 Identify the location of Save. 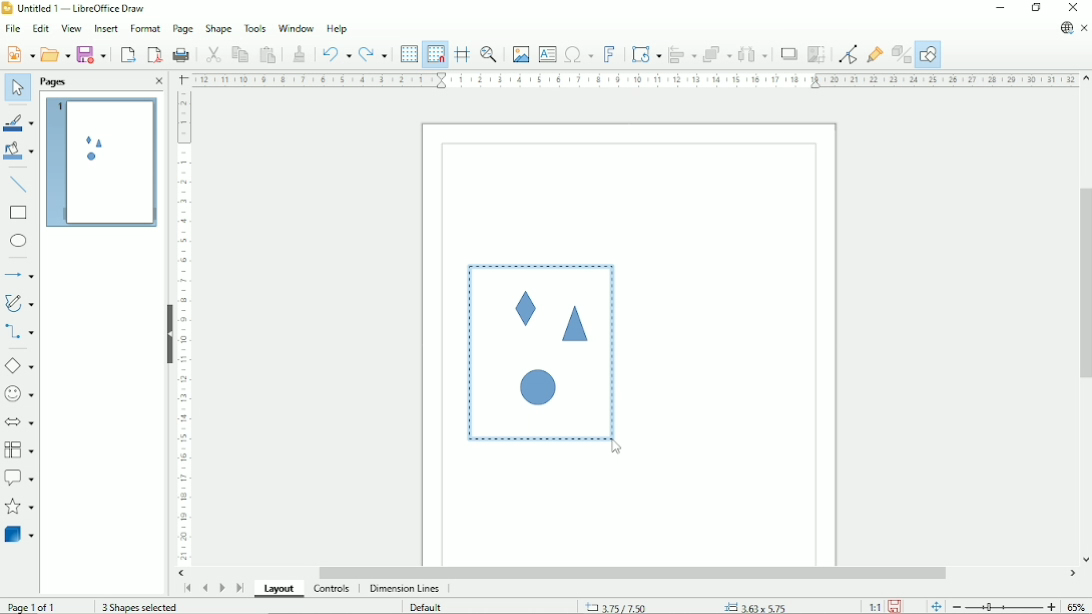
(94, 53).